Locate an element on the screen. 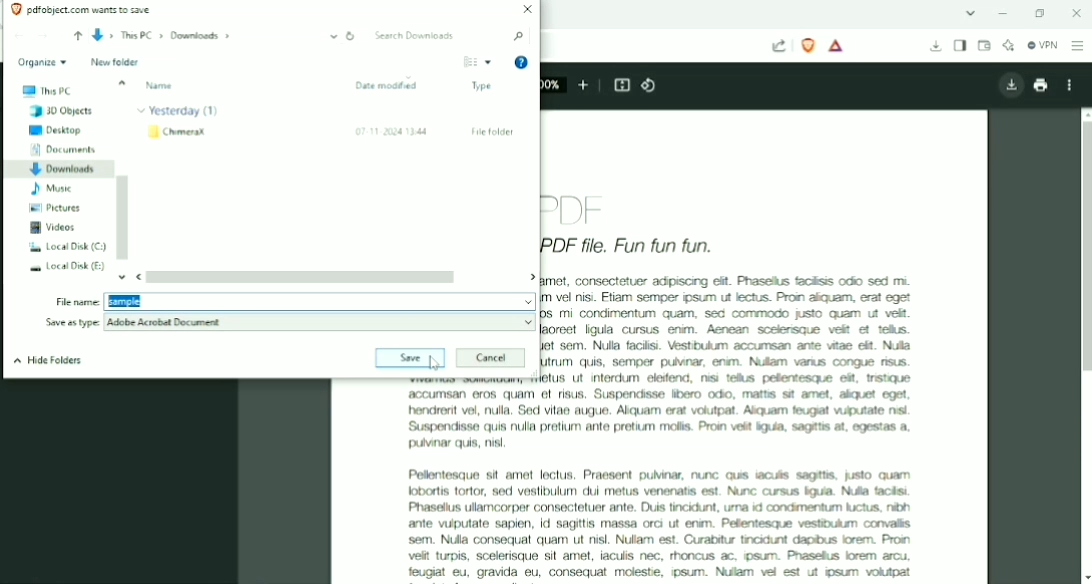 The image size is (1092, 584). Customize and control brave is located at coordinates (1078, 45).